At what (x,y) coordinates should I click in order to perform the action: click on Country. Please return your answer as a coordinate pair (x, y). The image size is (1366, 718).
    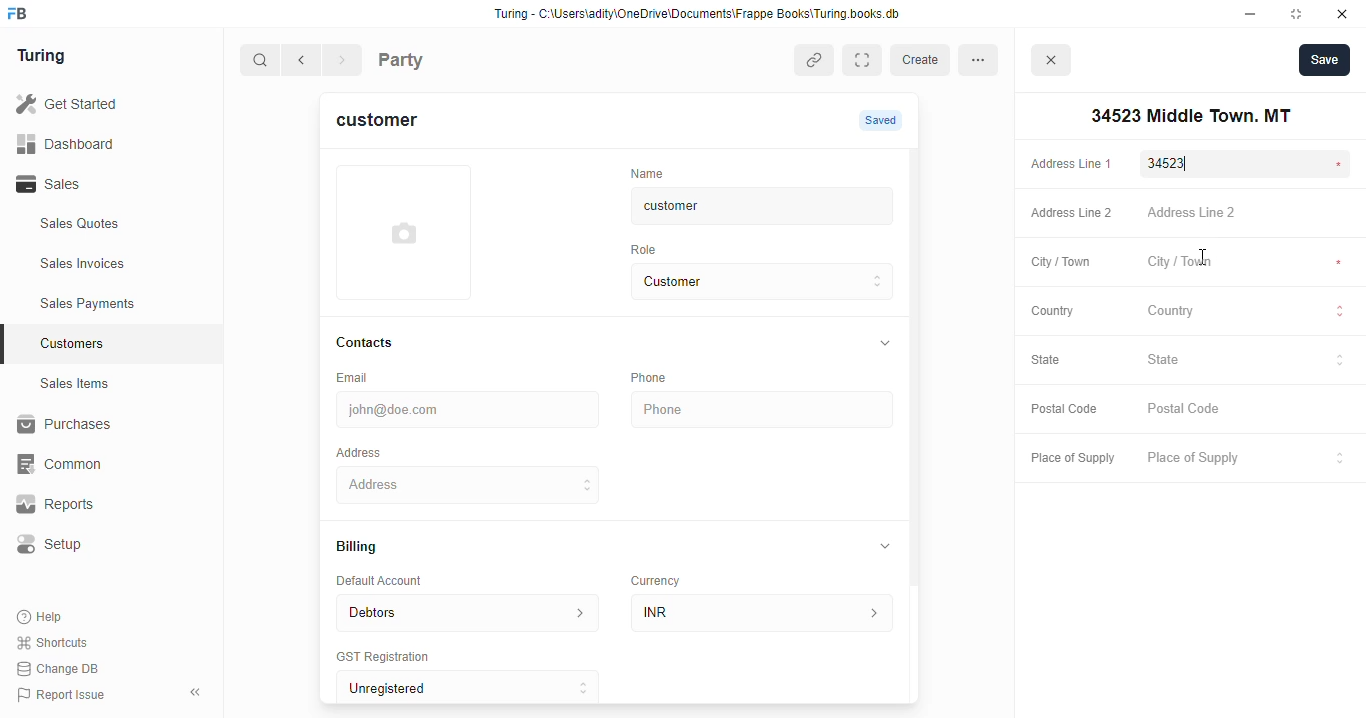
    Looking at the image, I should click on (1051, 310).